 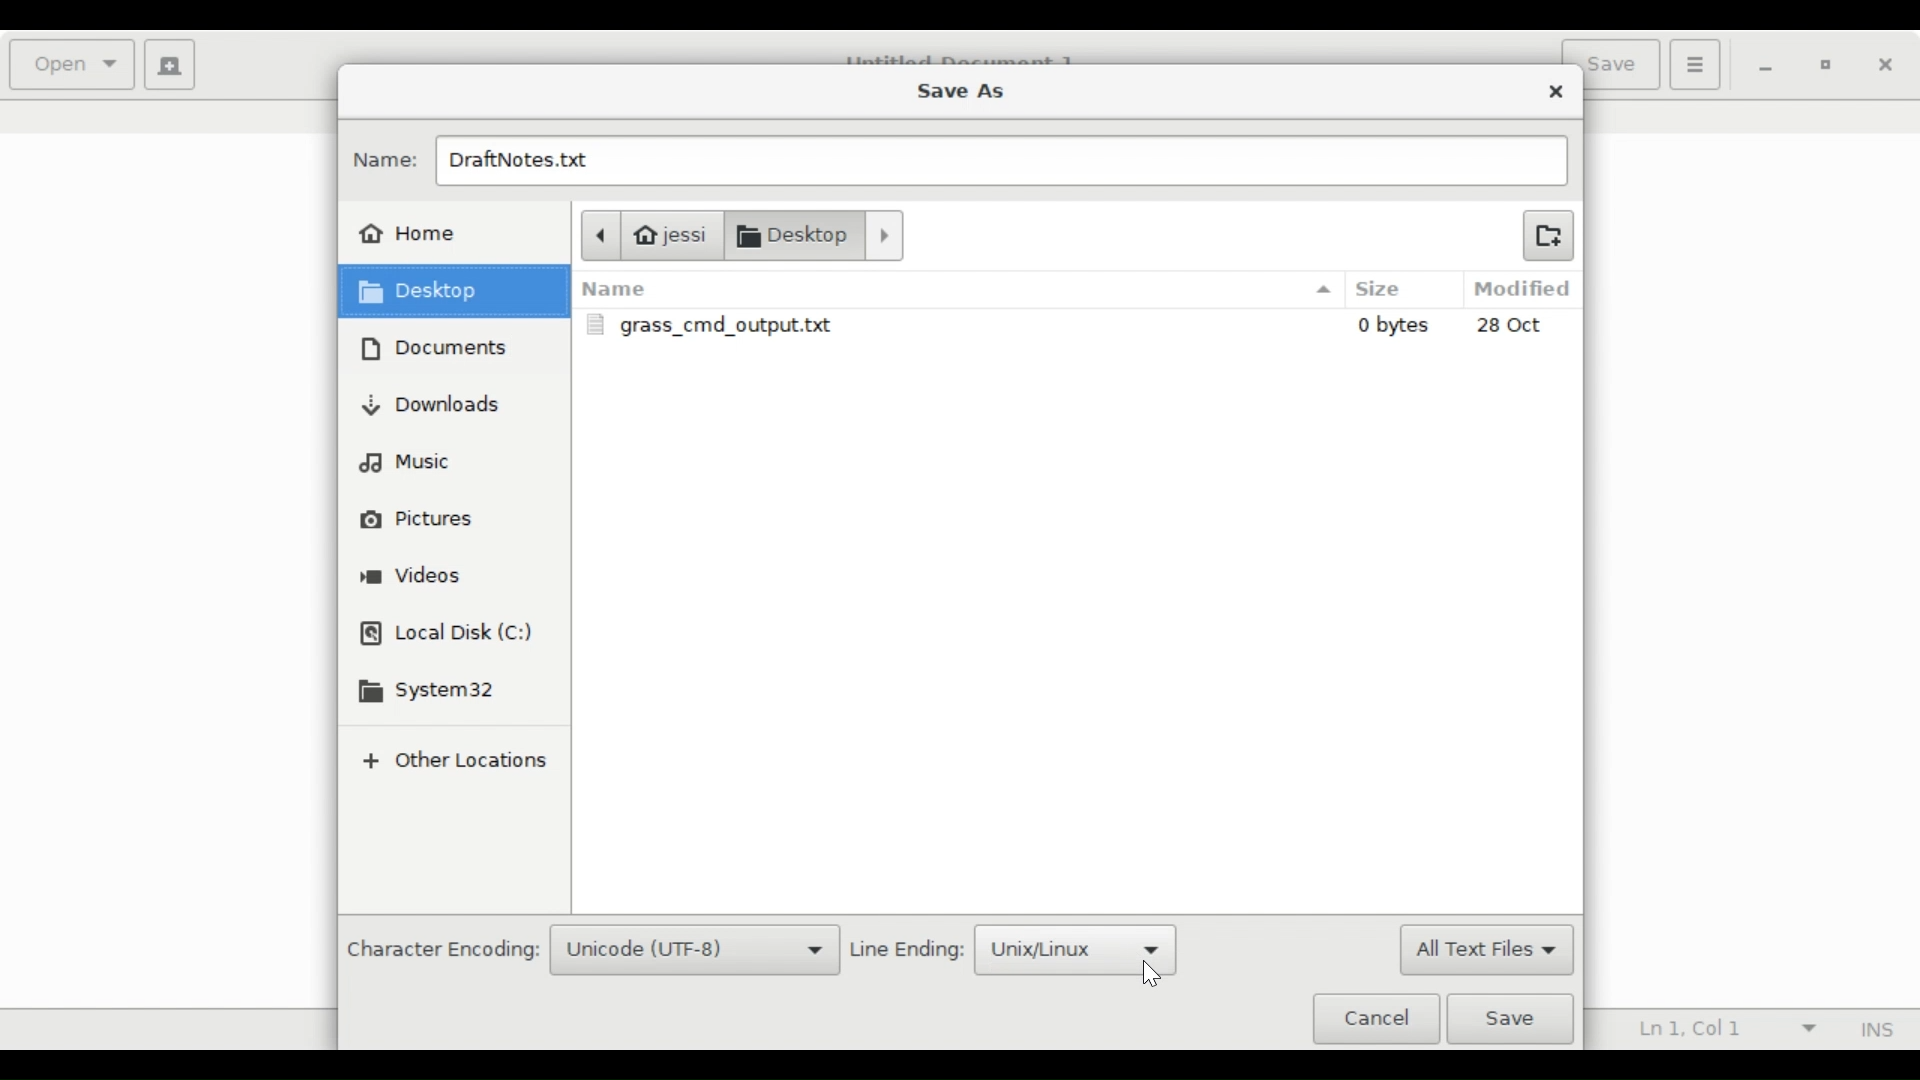 I want to click on minimize, so click(x=1769, y=67).